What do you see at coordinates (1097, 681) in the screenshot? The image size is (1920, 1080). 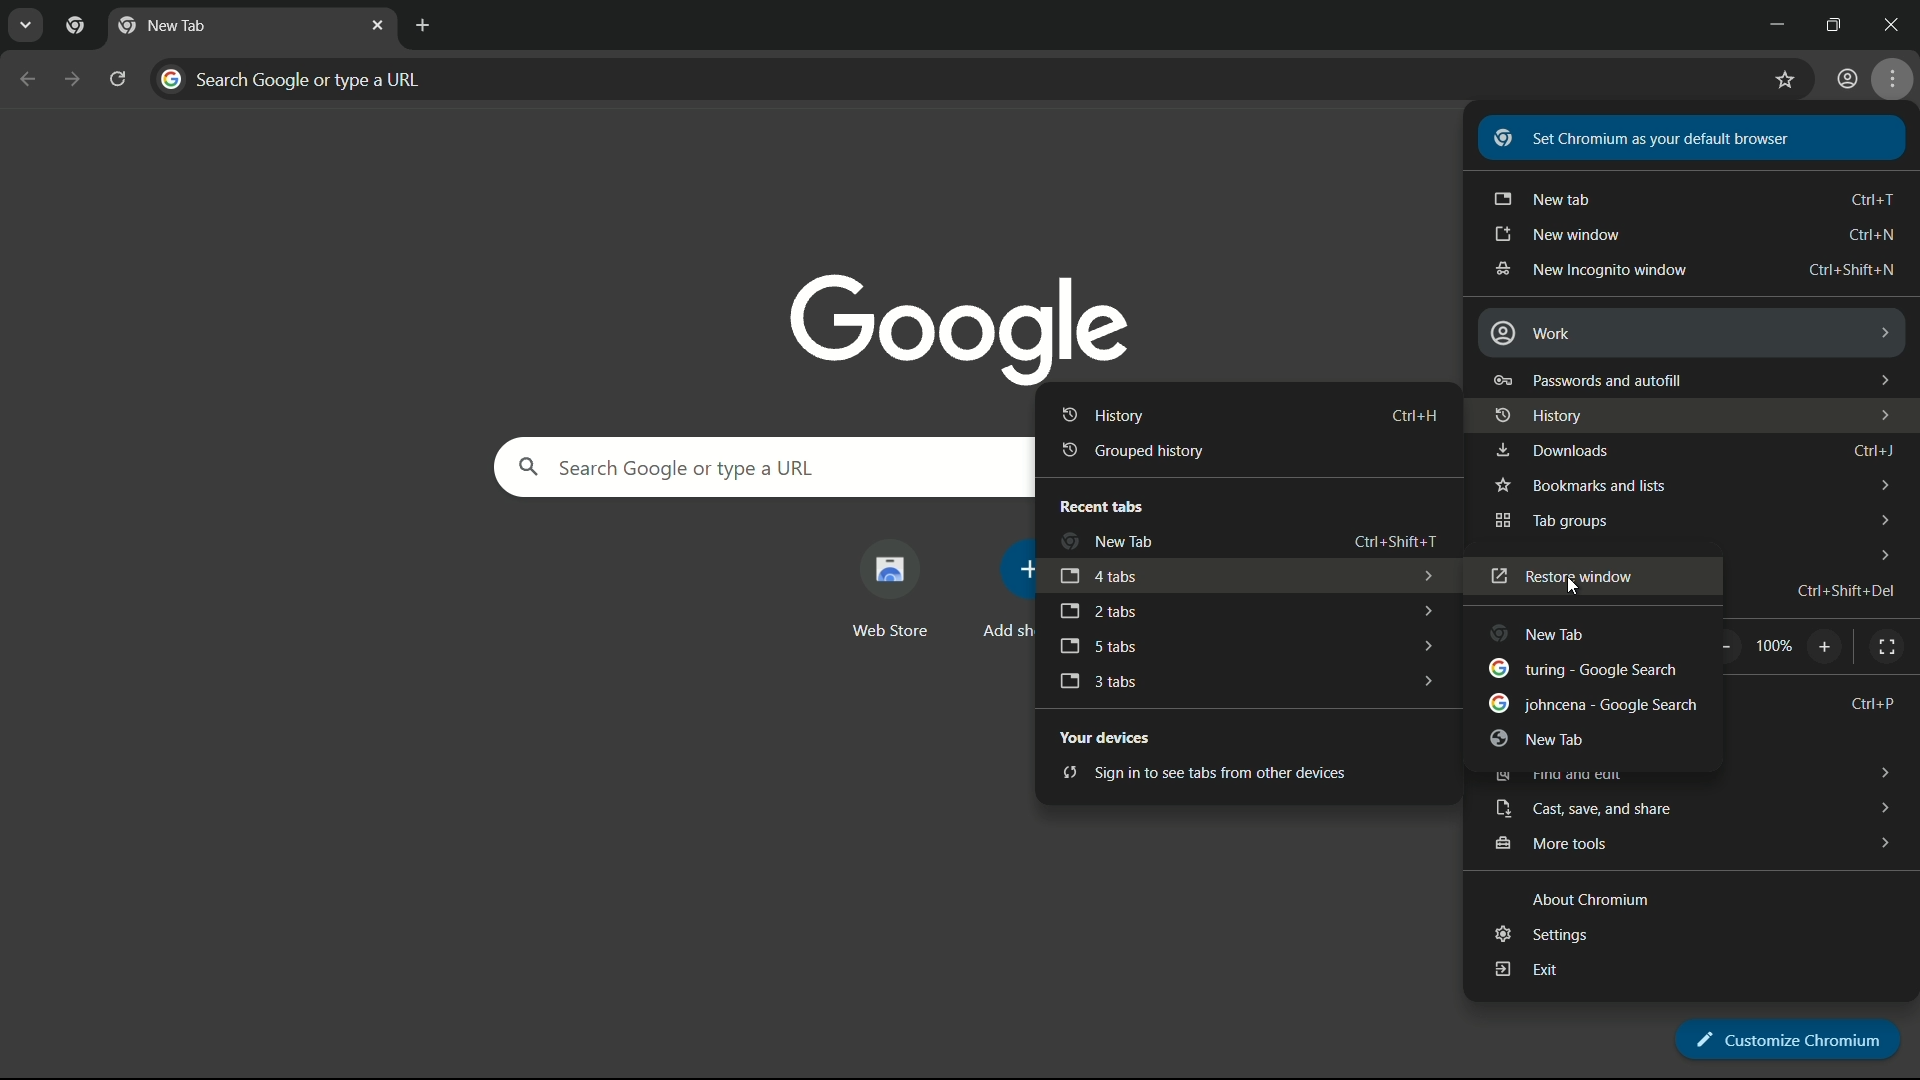 I see `3 tabs` at bounding box center [1097, 681].